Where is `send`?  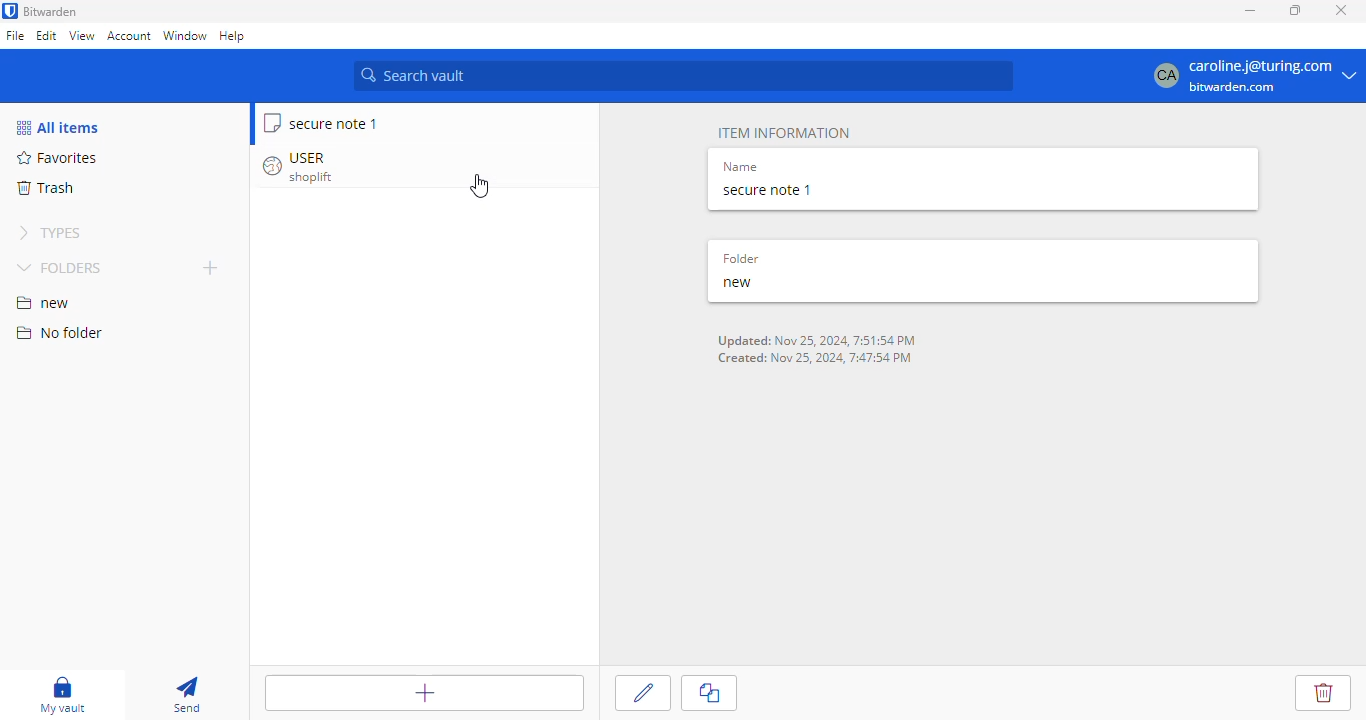 send is located at coordinates (188, 696).